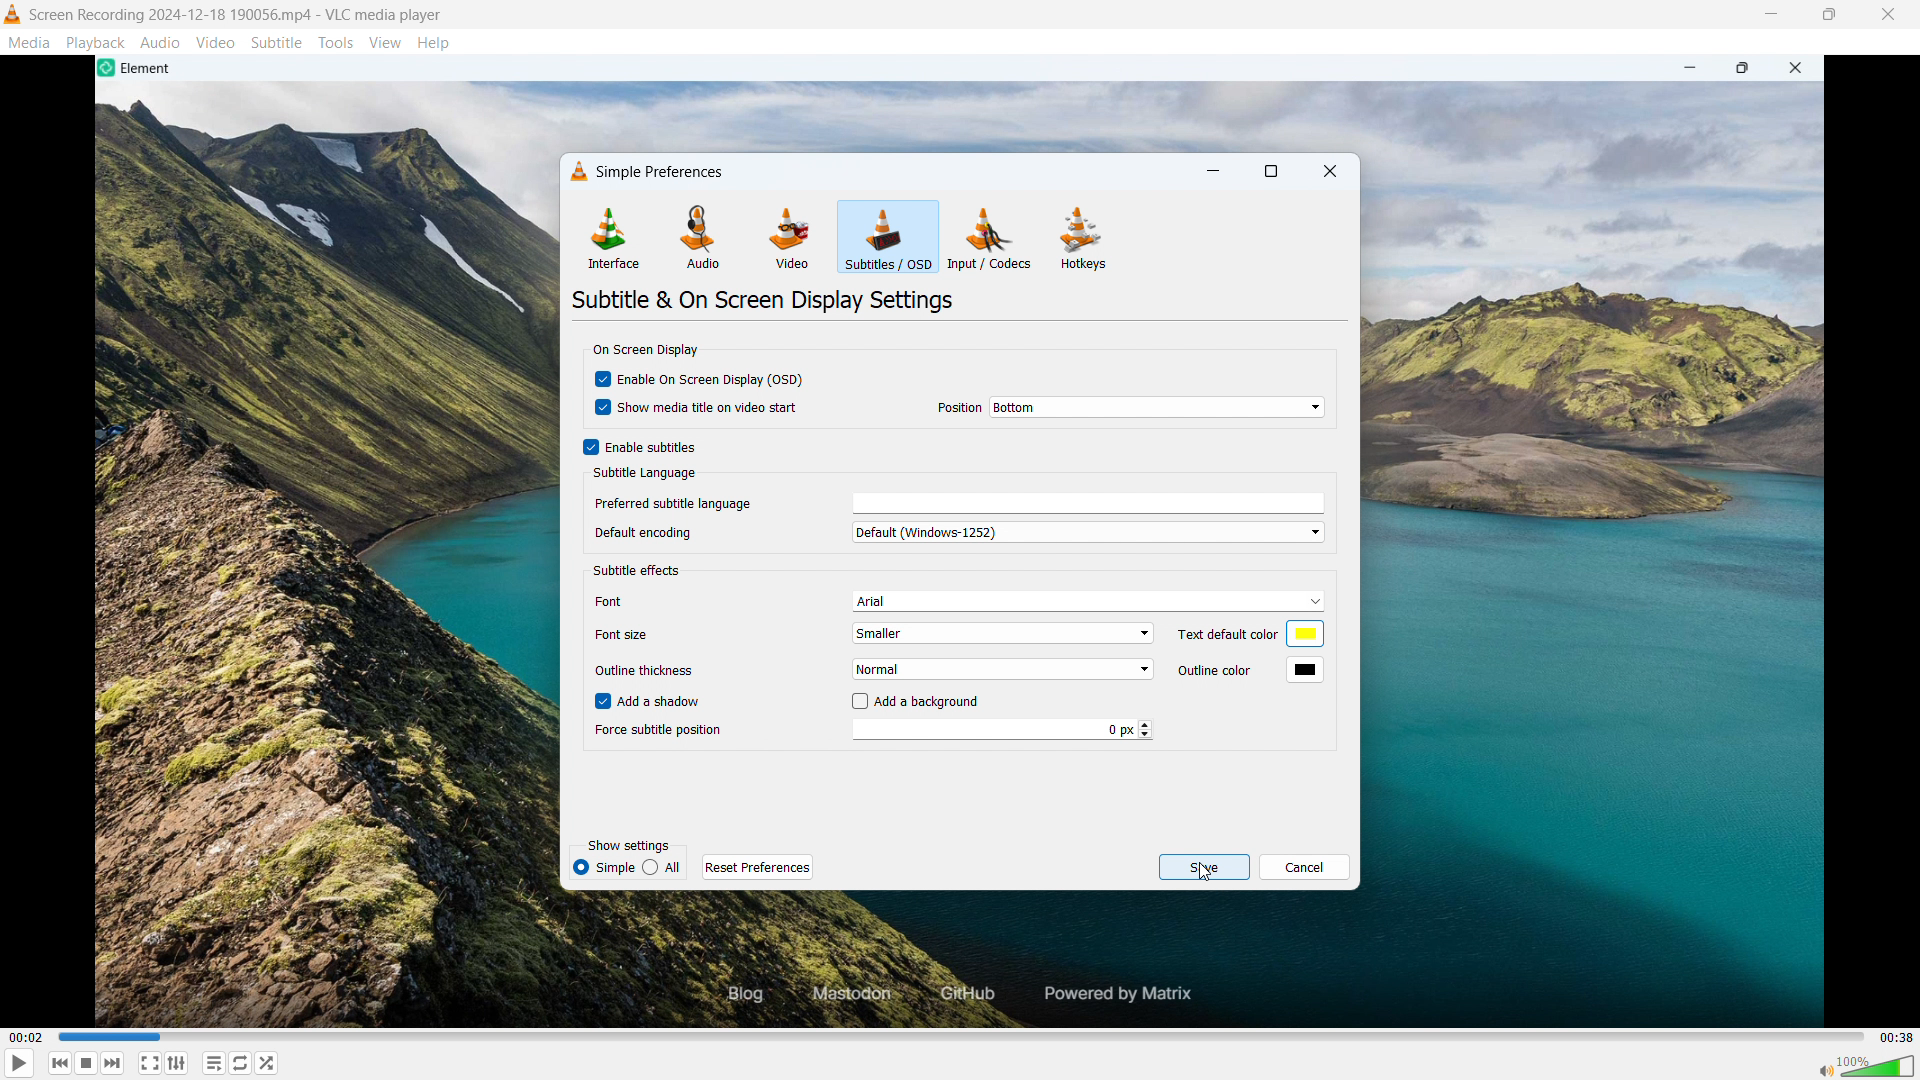  I want to click on Sound bar , so click(1867, 1065).